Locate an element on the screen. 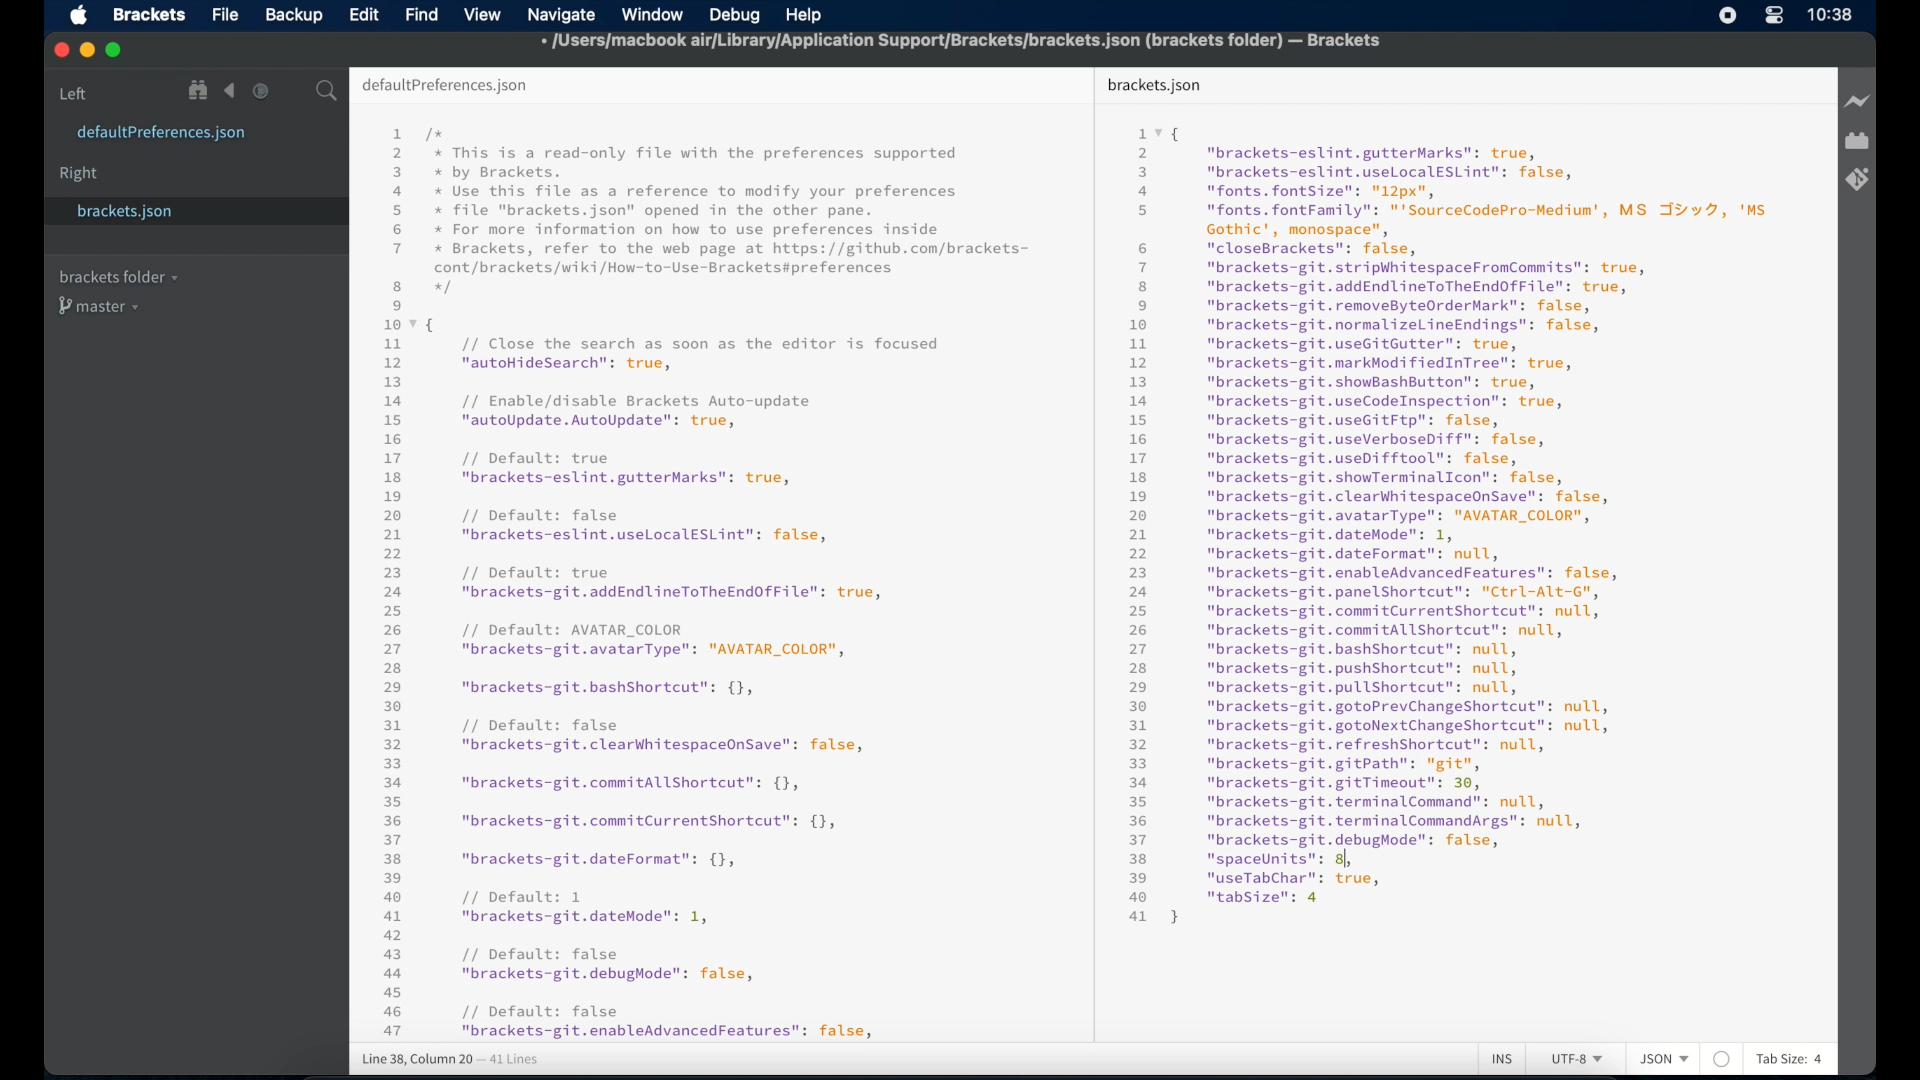  defaultpreferences.json is located at coordinates (161, 133).